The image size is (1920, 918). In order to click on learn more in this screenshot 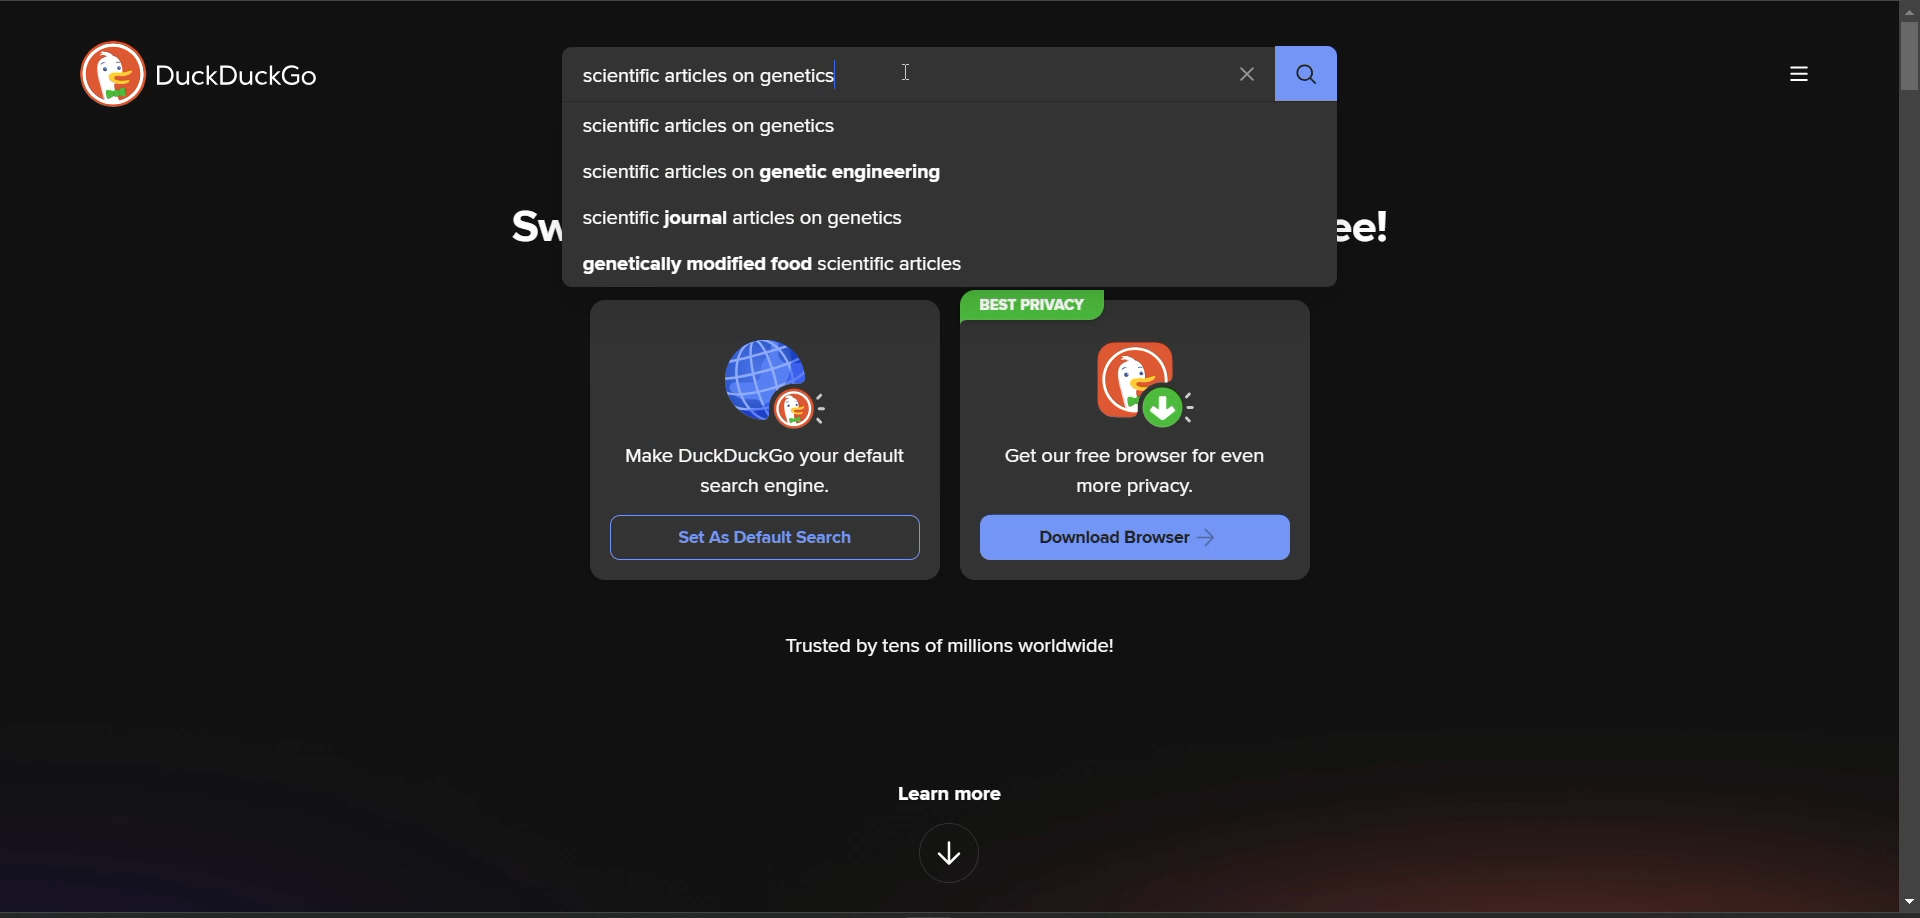, I will do `click(952, 792)`.